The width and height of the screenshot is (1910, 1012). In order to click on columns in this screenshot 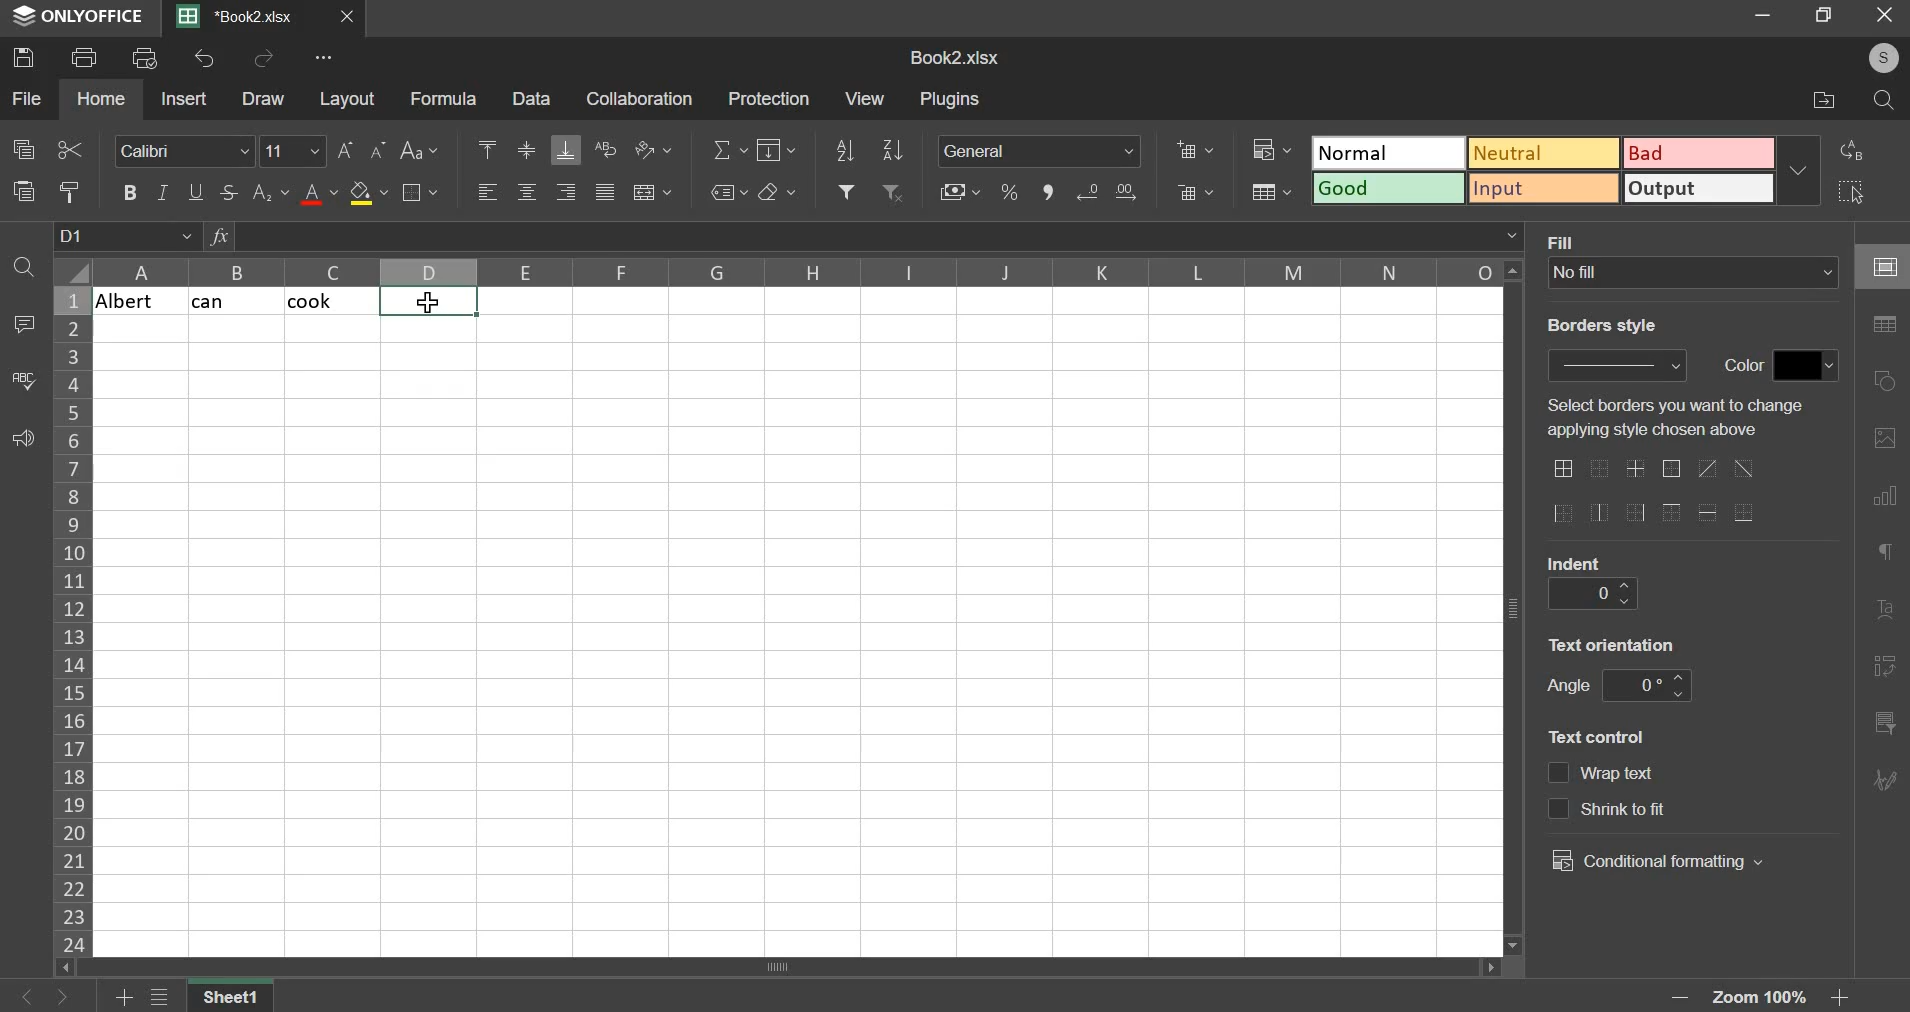, I will do `click(799, 273)`.